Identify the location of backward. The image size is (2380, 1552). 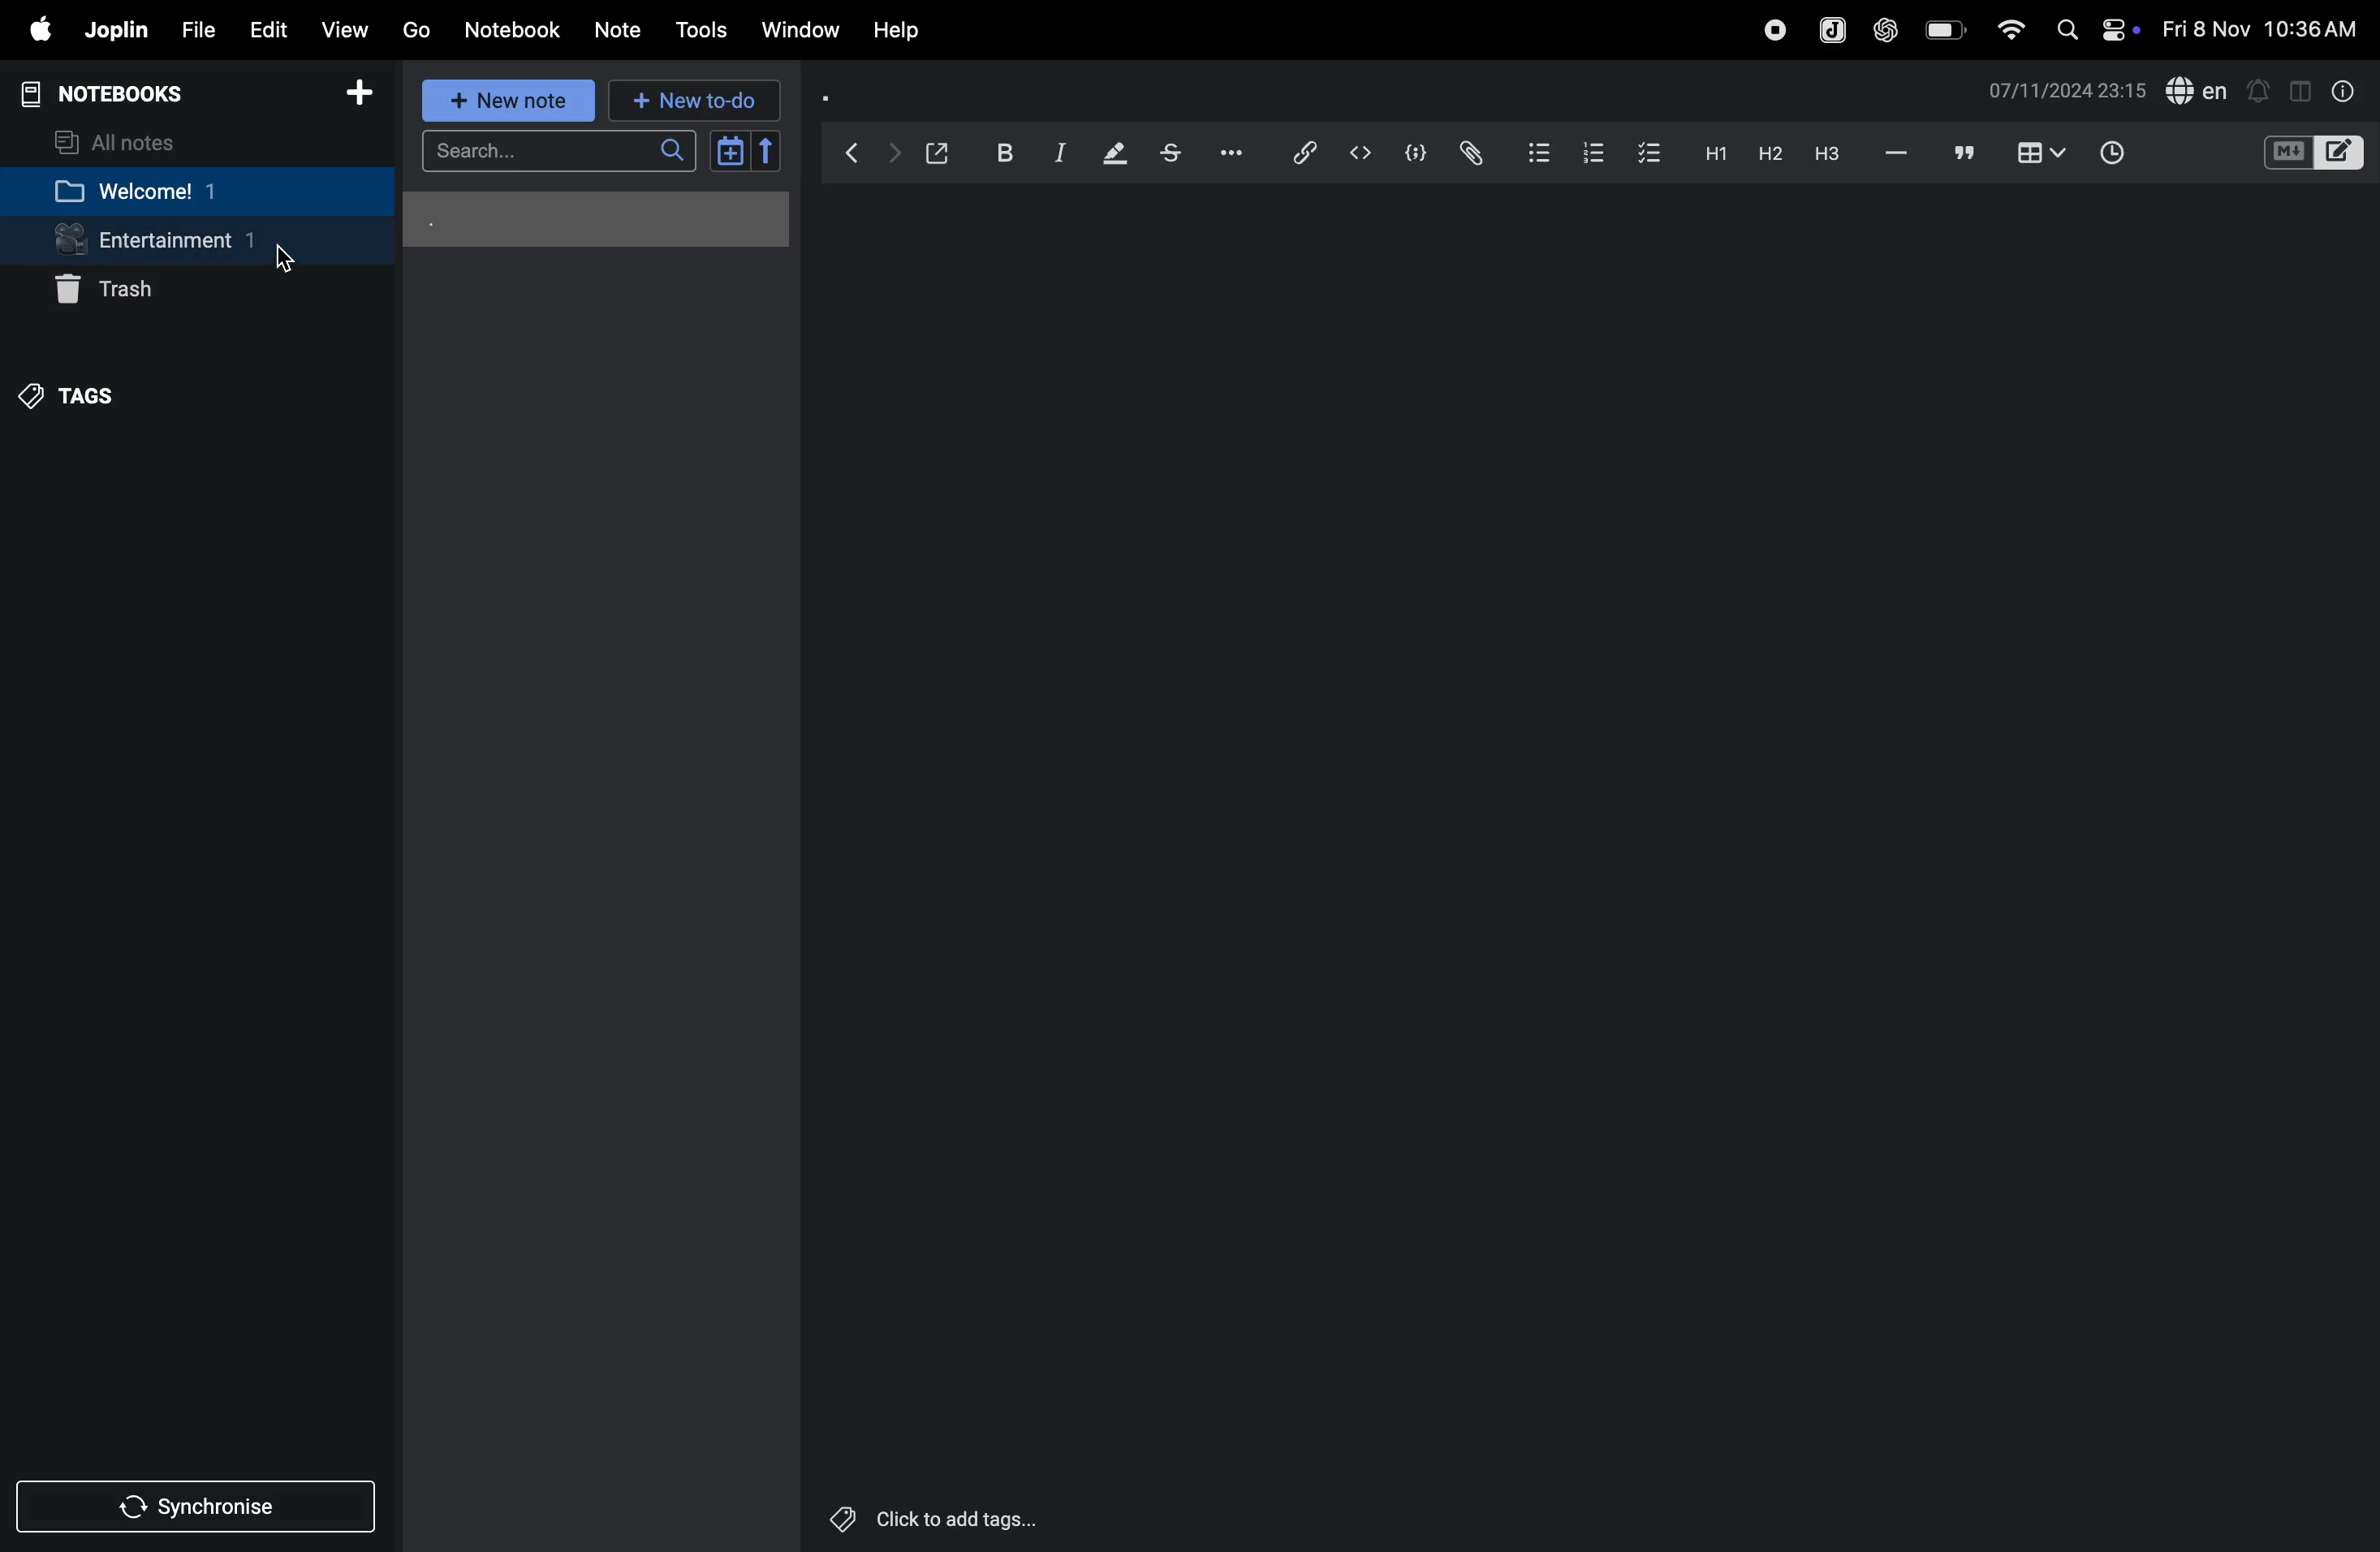
(850, 159).